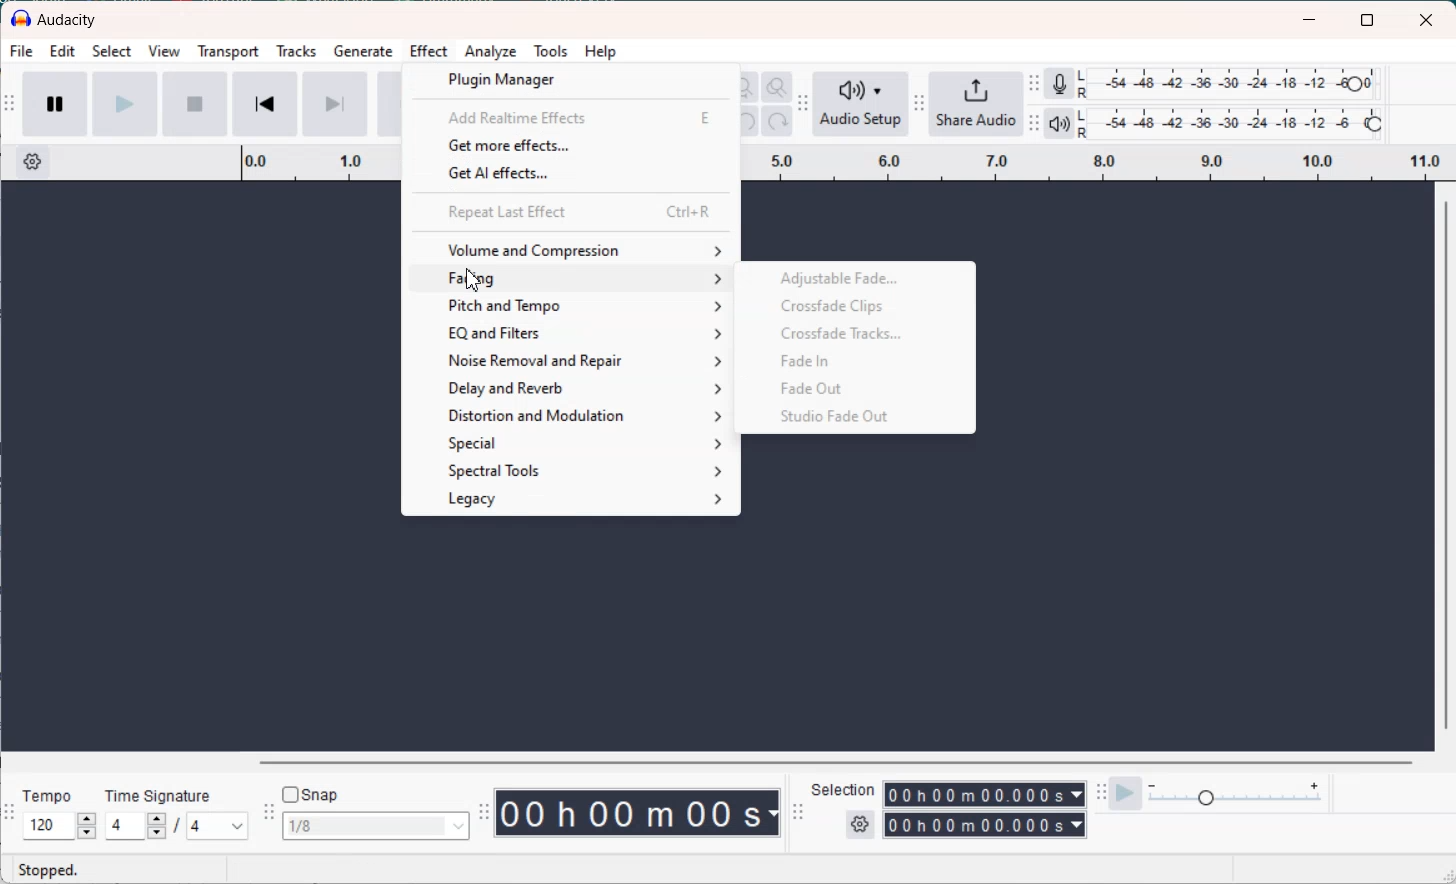 This screenshot has width=1456, height=884. What do you see at coordinates (985, 827) in the screenshot?
I see `End hh:mm:ss time` at bounding box center [985, 827].